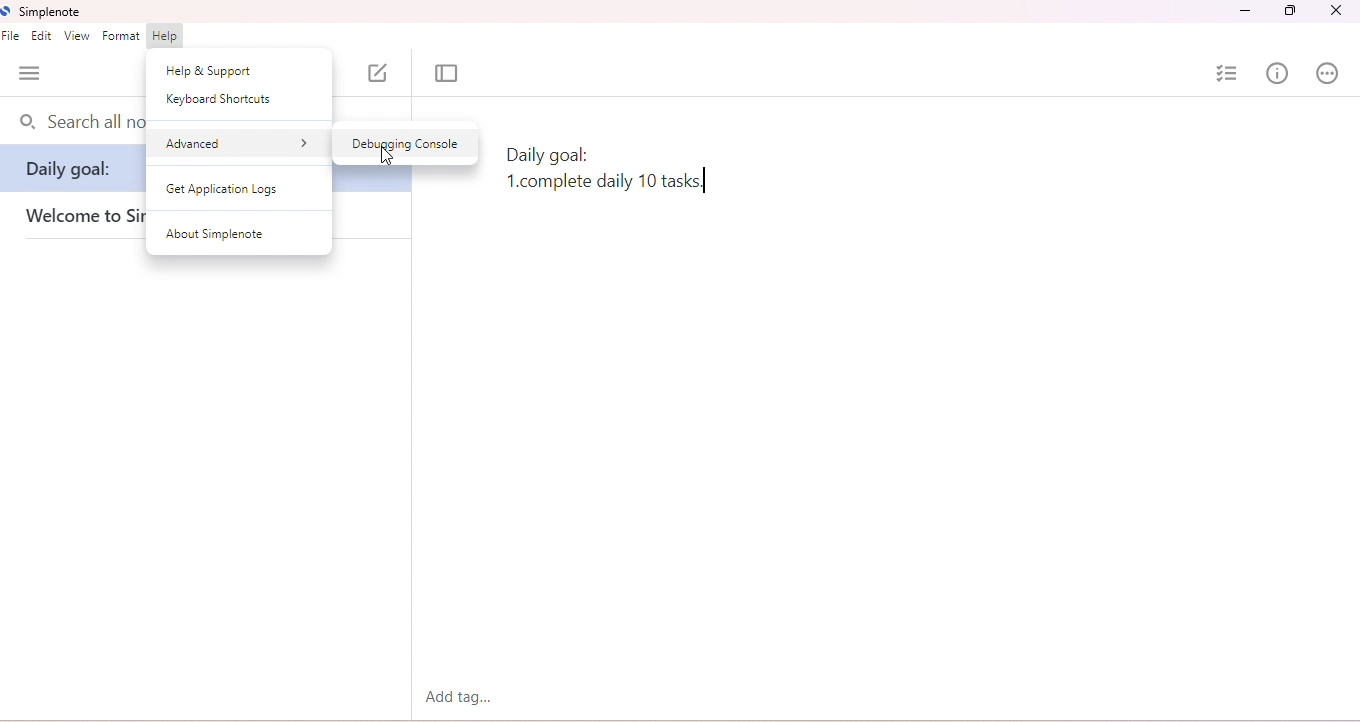  I want to click on get application logs, so click(225, 191).